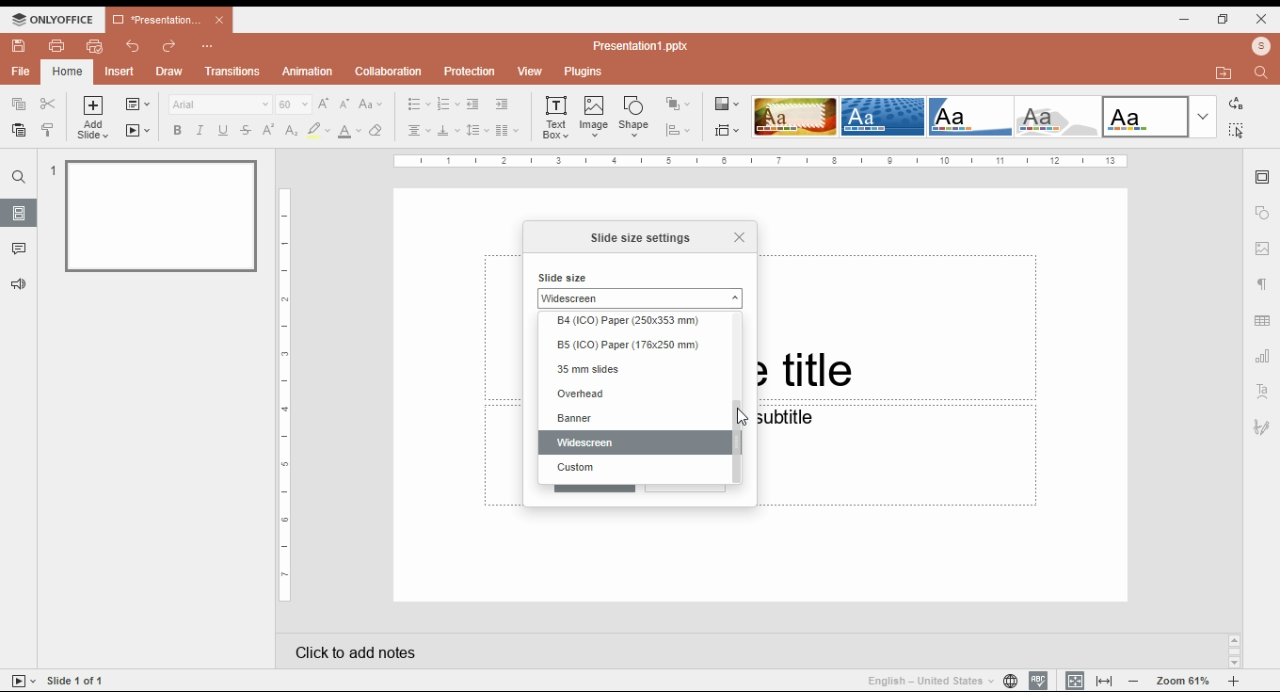  What do you see at coordinates (120, 72) in the screenshot?
I see `insert` at bounding box center [120, 72].